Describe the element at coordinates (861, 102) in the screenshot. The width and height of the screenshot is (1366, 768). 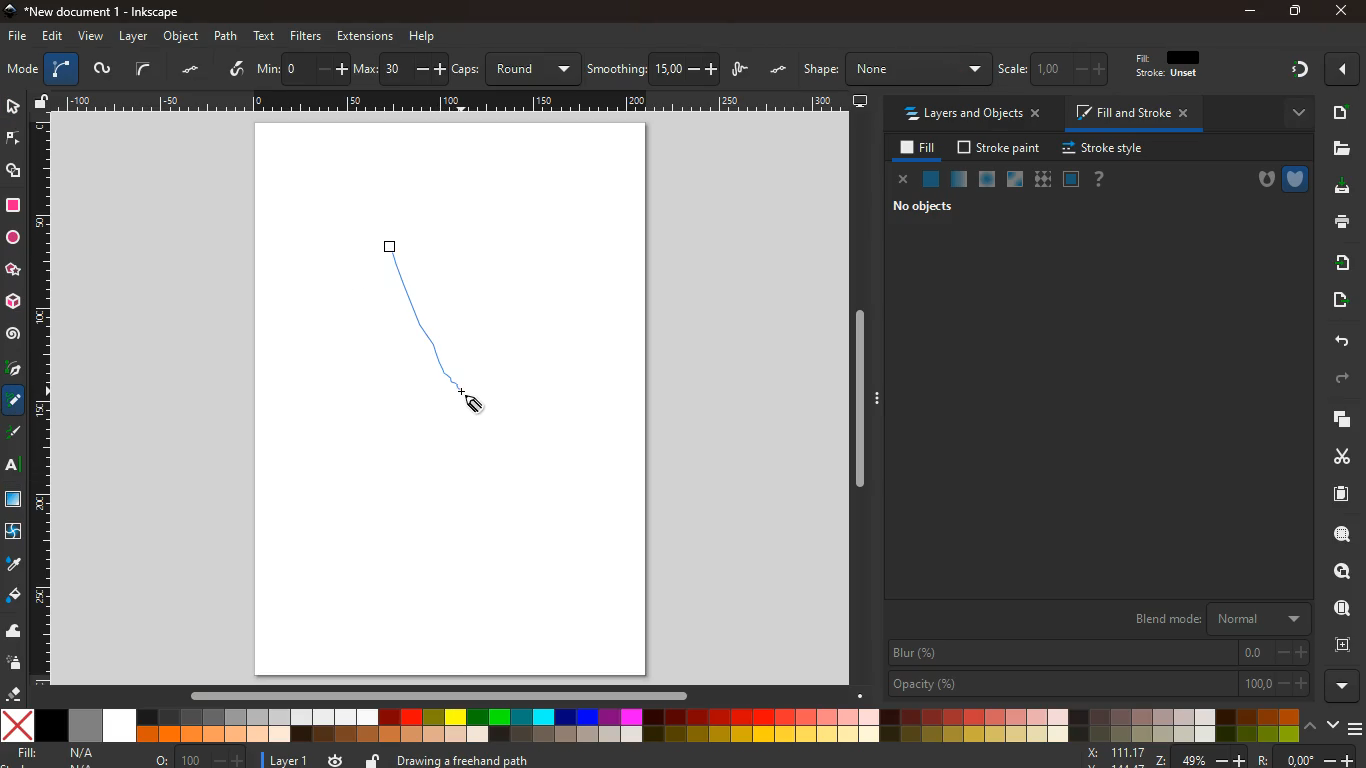
I see `desktop` at that location.